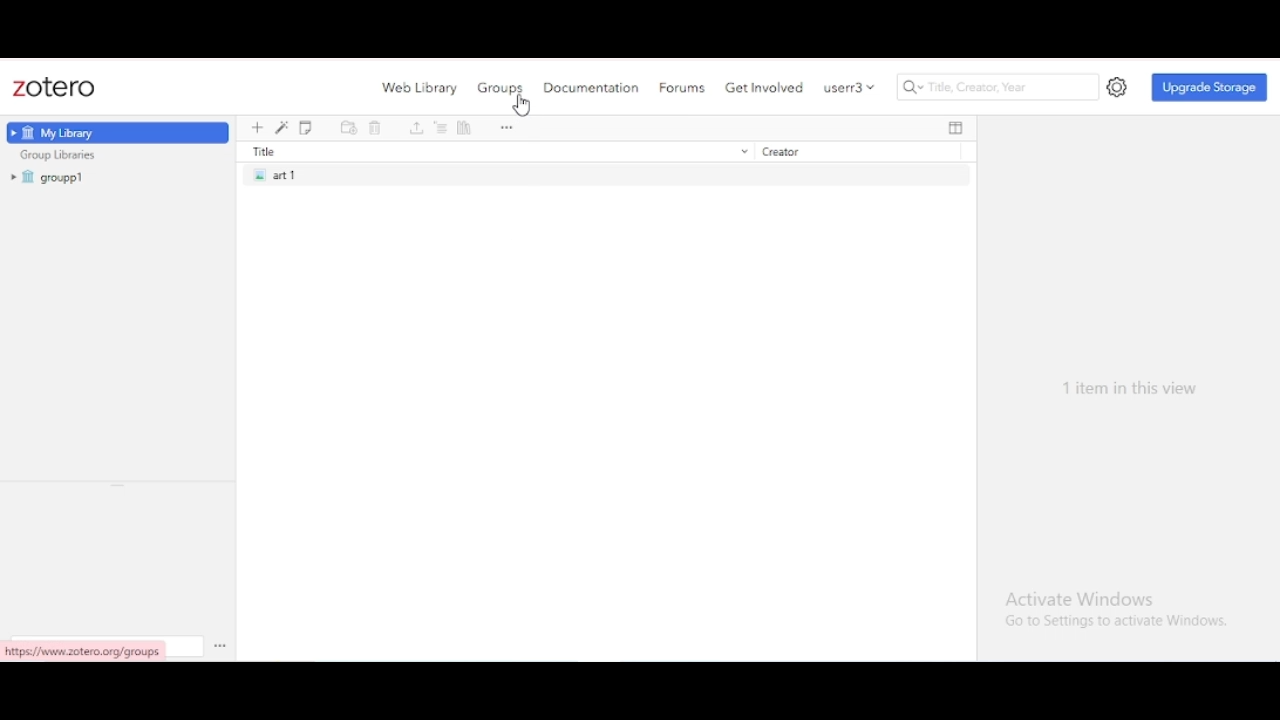  What do you see at coordinates (257, 128) in the screenshot?
I see `new item` at bounding box center [257, 128].